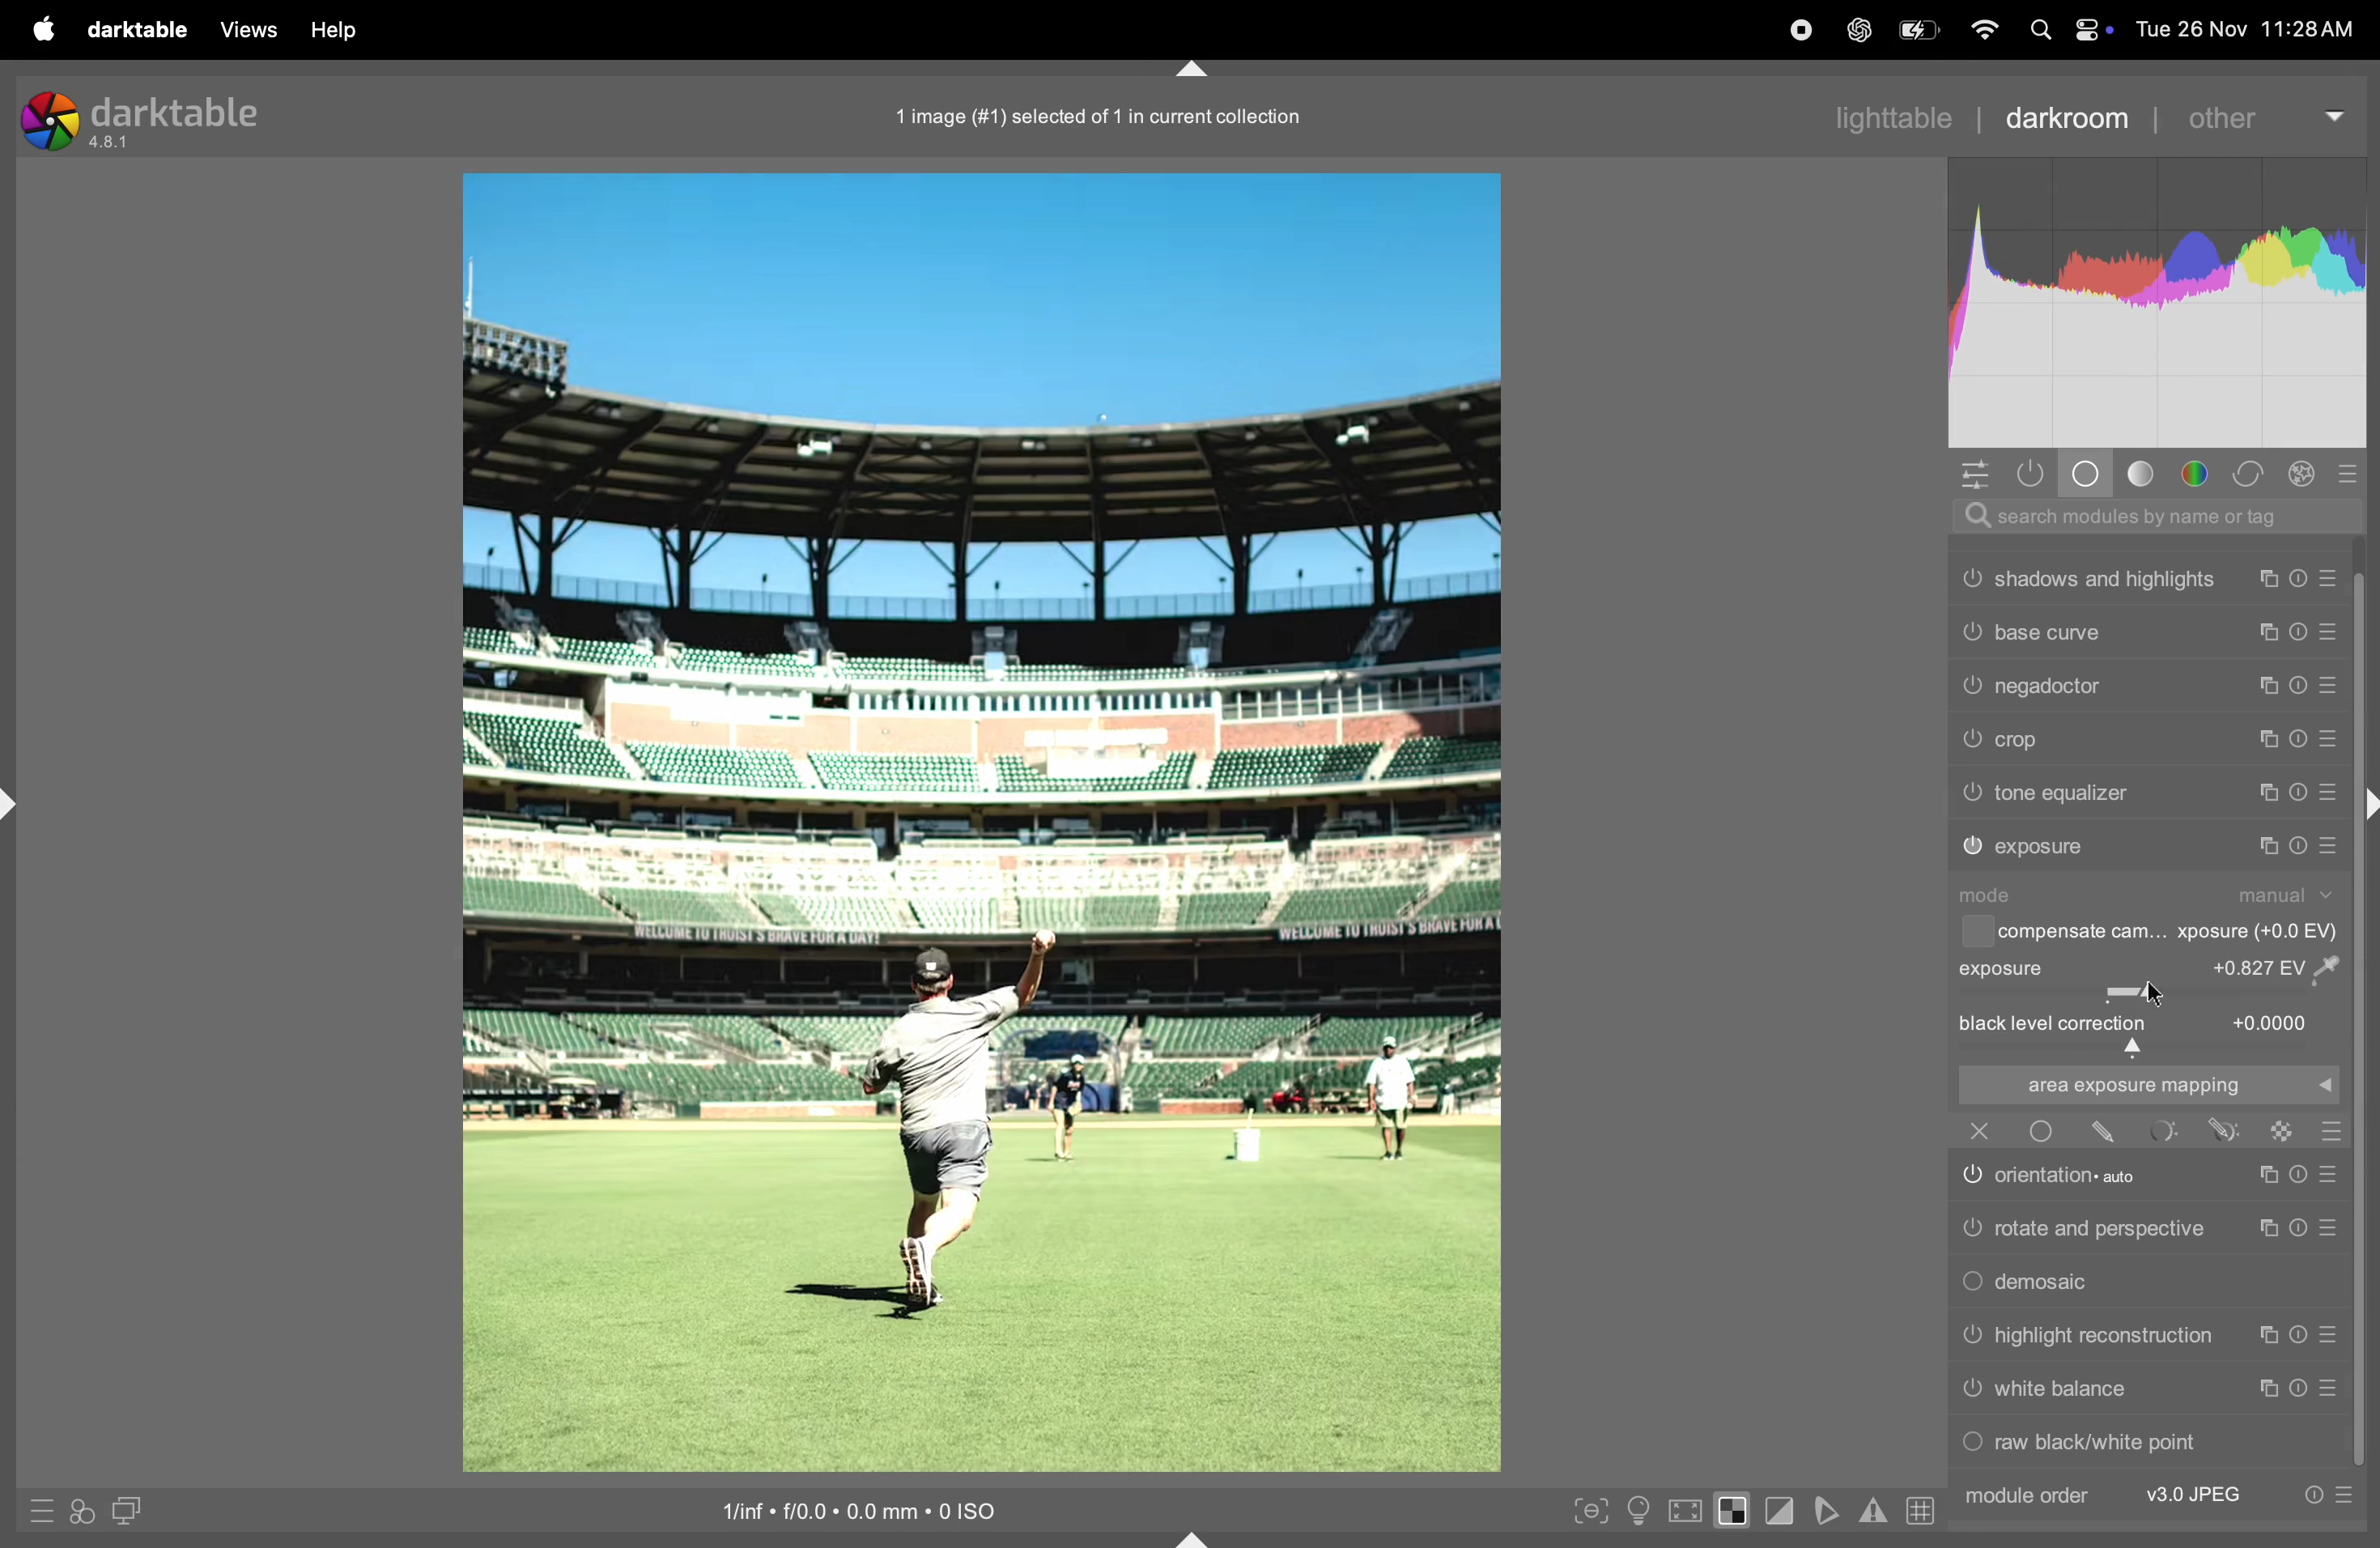 The height and width of the screenshot is (1548, 2380). What do you see at coordinates (2331, 1336) in the screenshot?
I see `Preset` at bounding box center [2331, 1336].